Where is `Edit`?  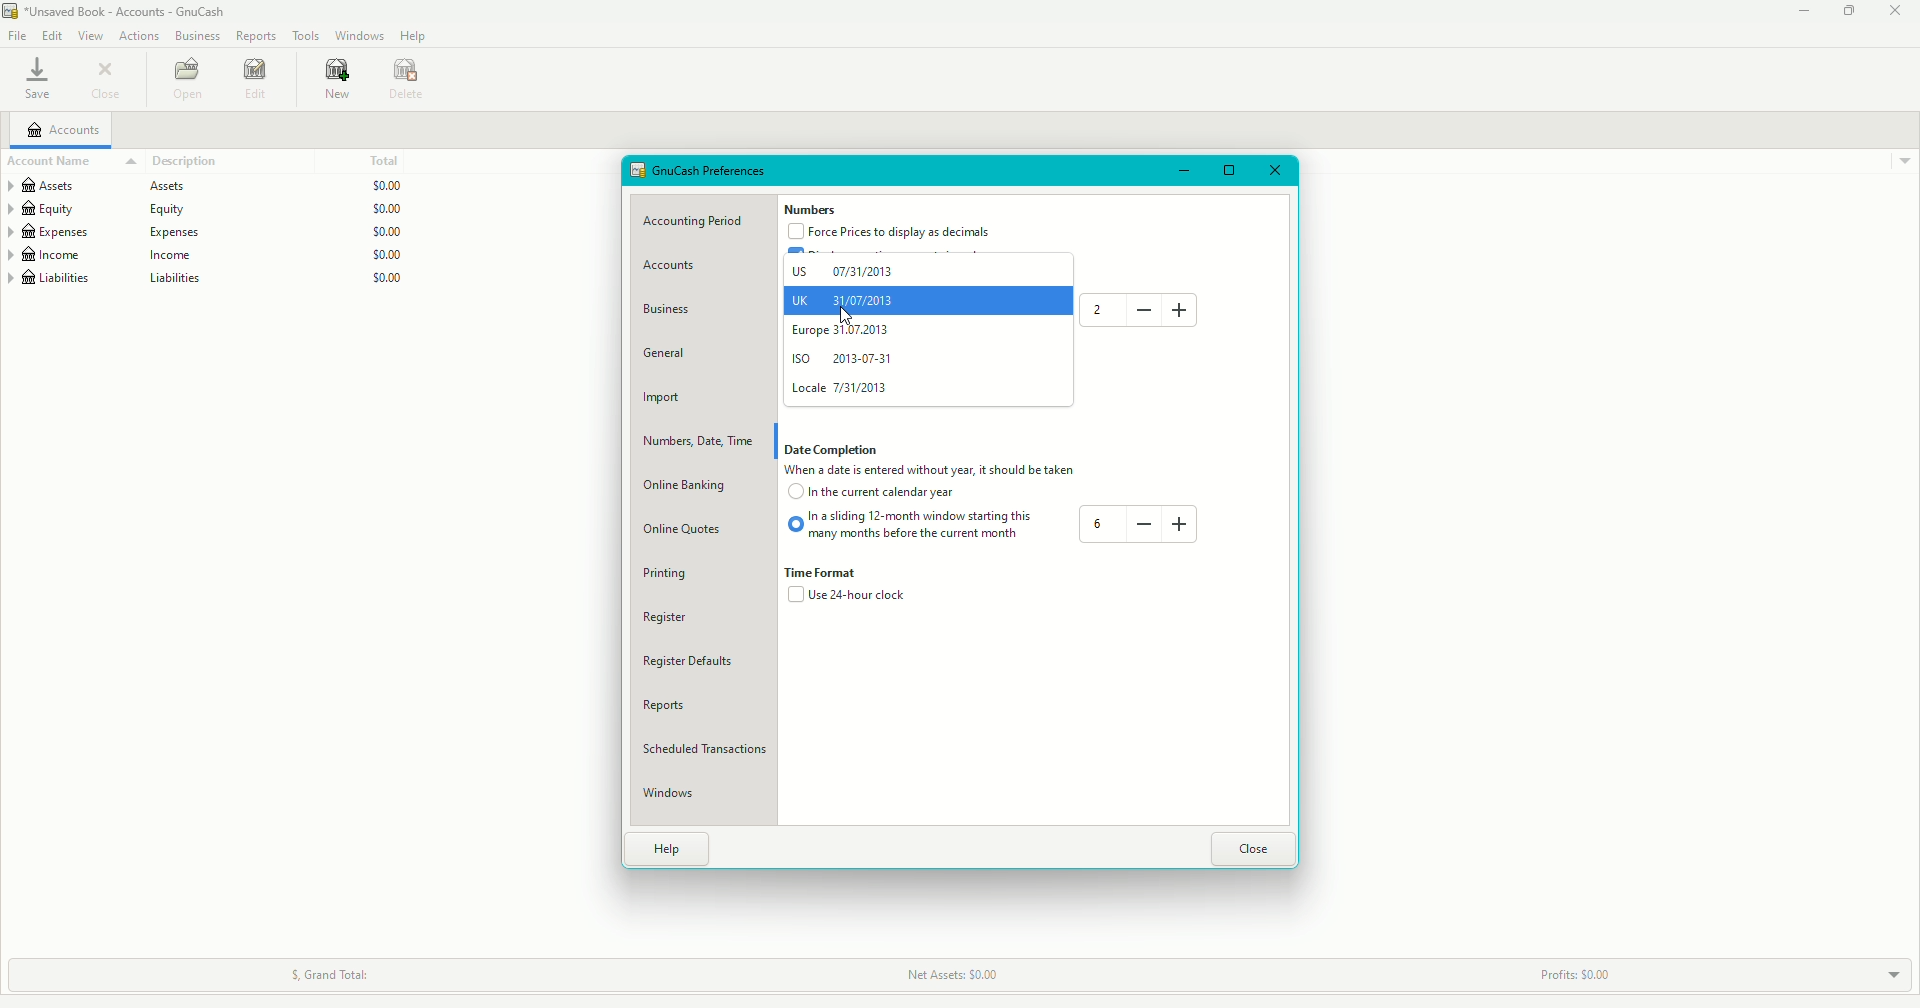
Edit is located at coordinates (257, 80).